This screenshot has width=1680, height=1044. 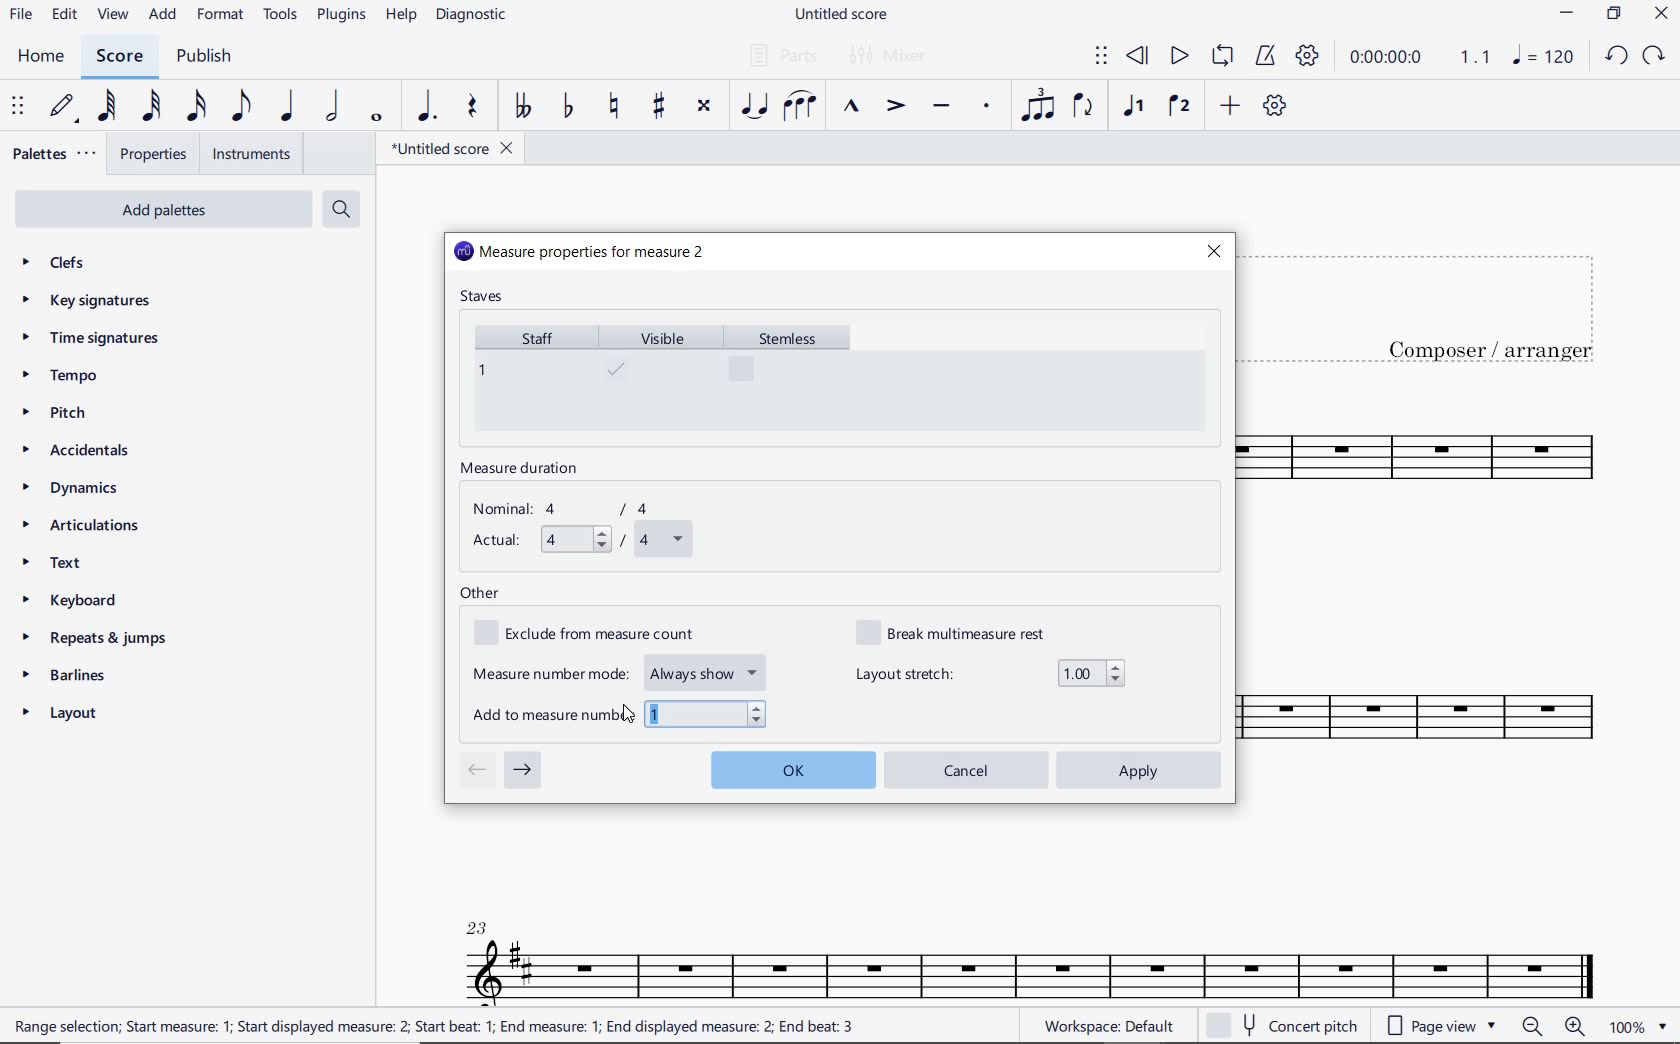 I want to click on TIME SIGNATURES, so click(x=93, y=339).